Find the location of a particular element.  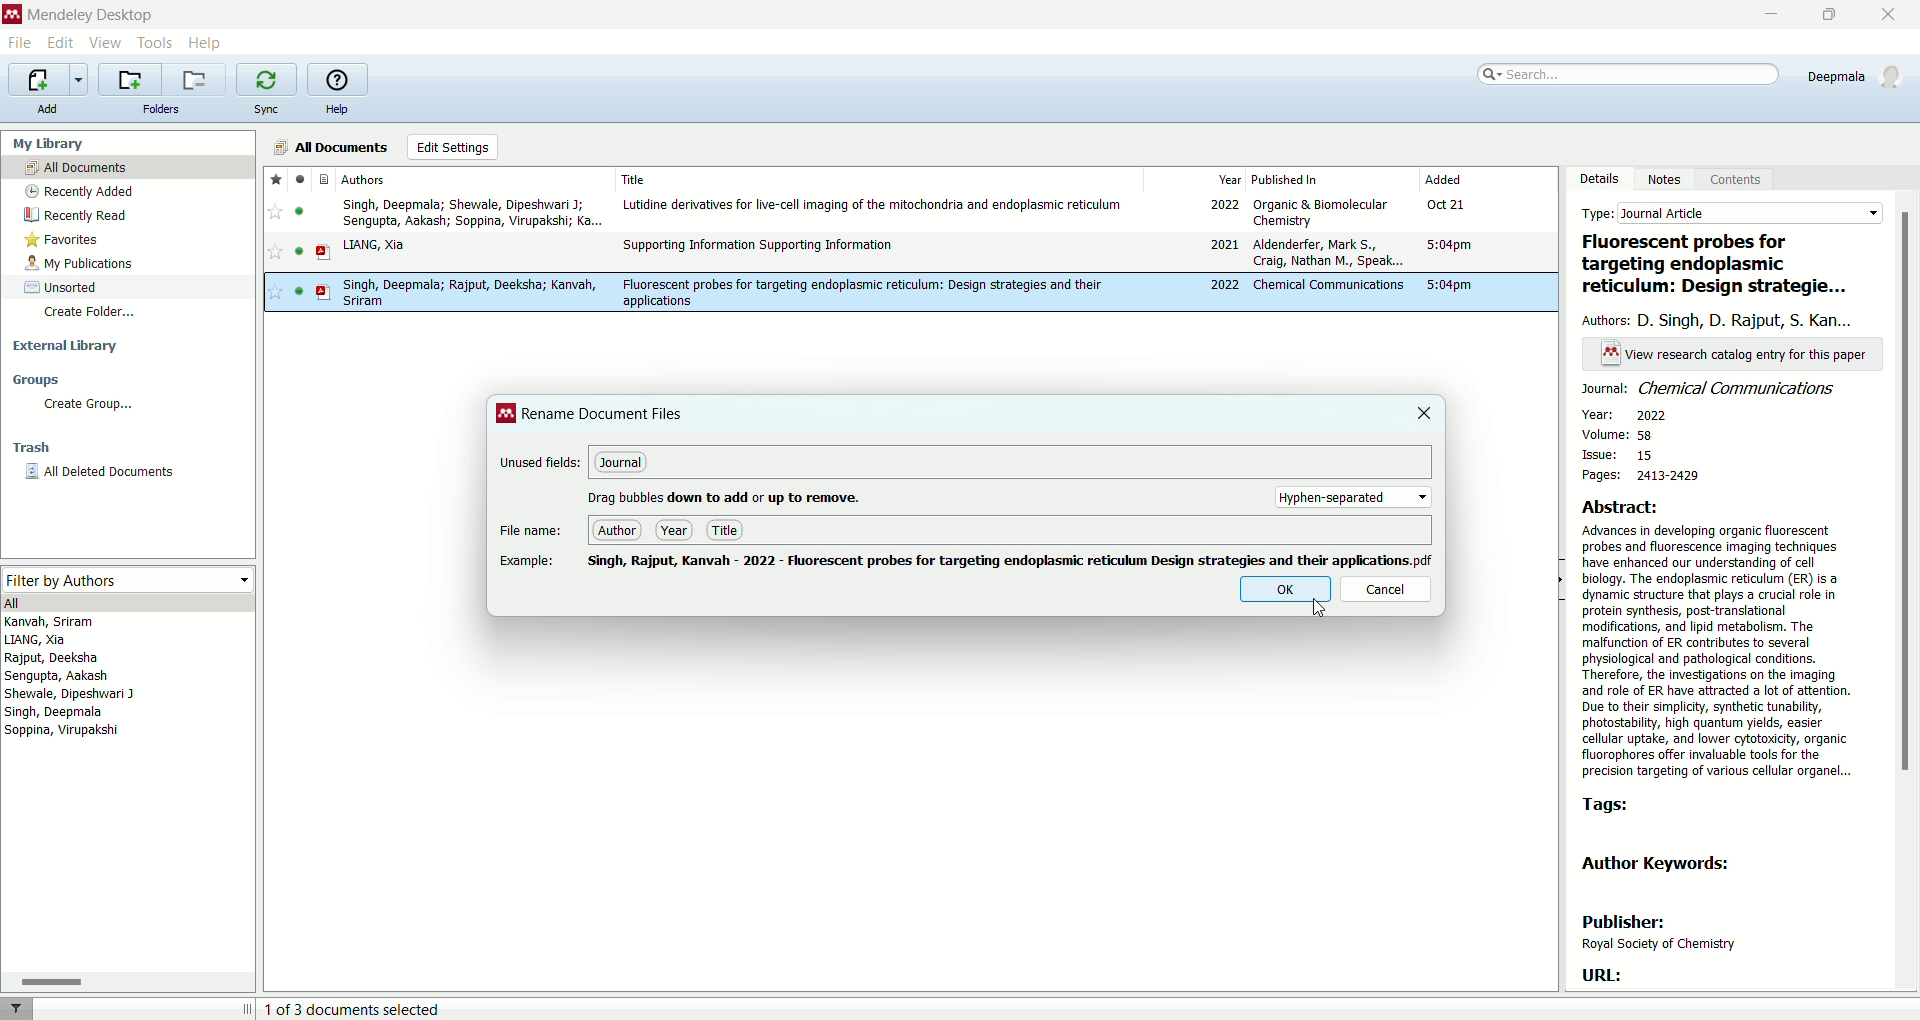

document is located at coordinates (323, 252).